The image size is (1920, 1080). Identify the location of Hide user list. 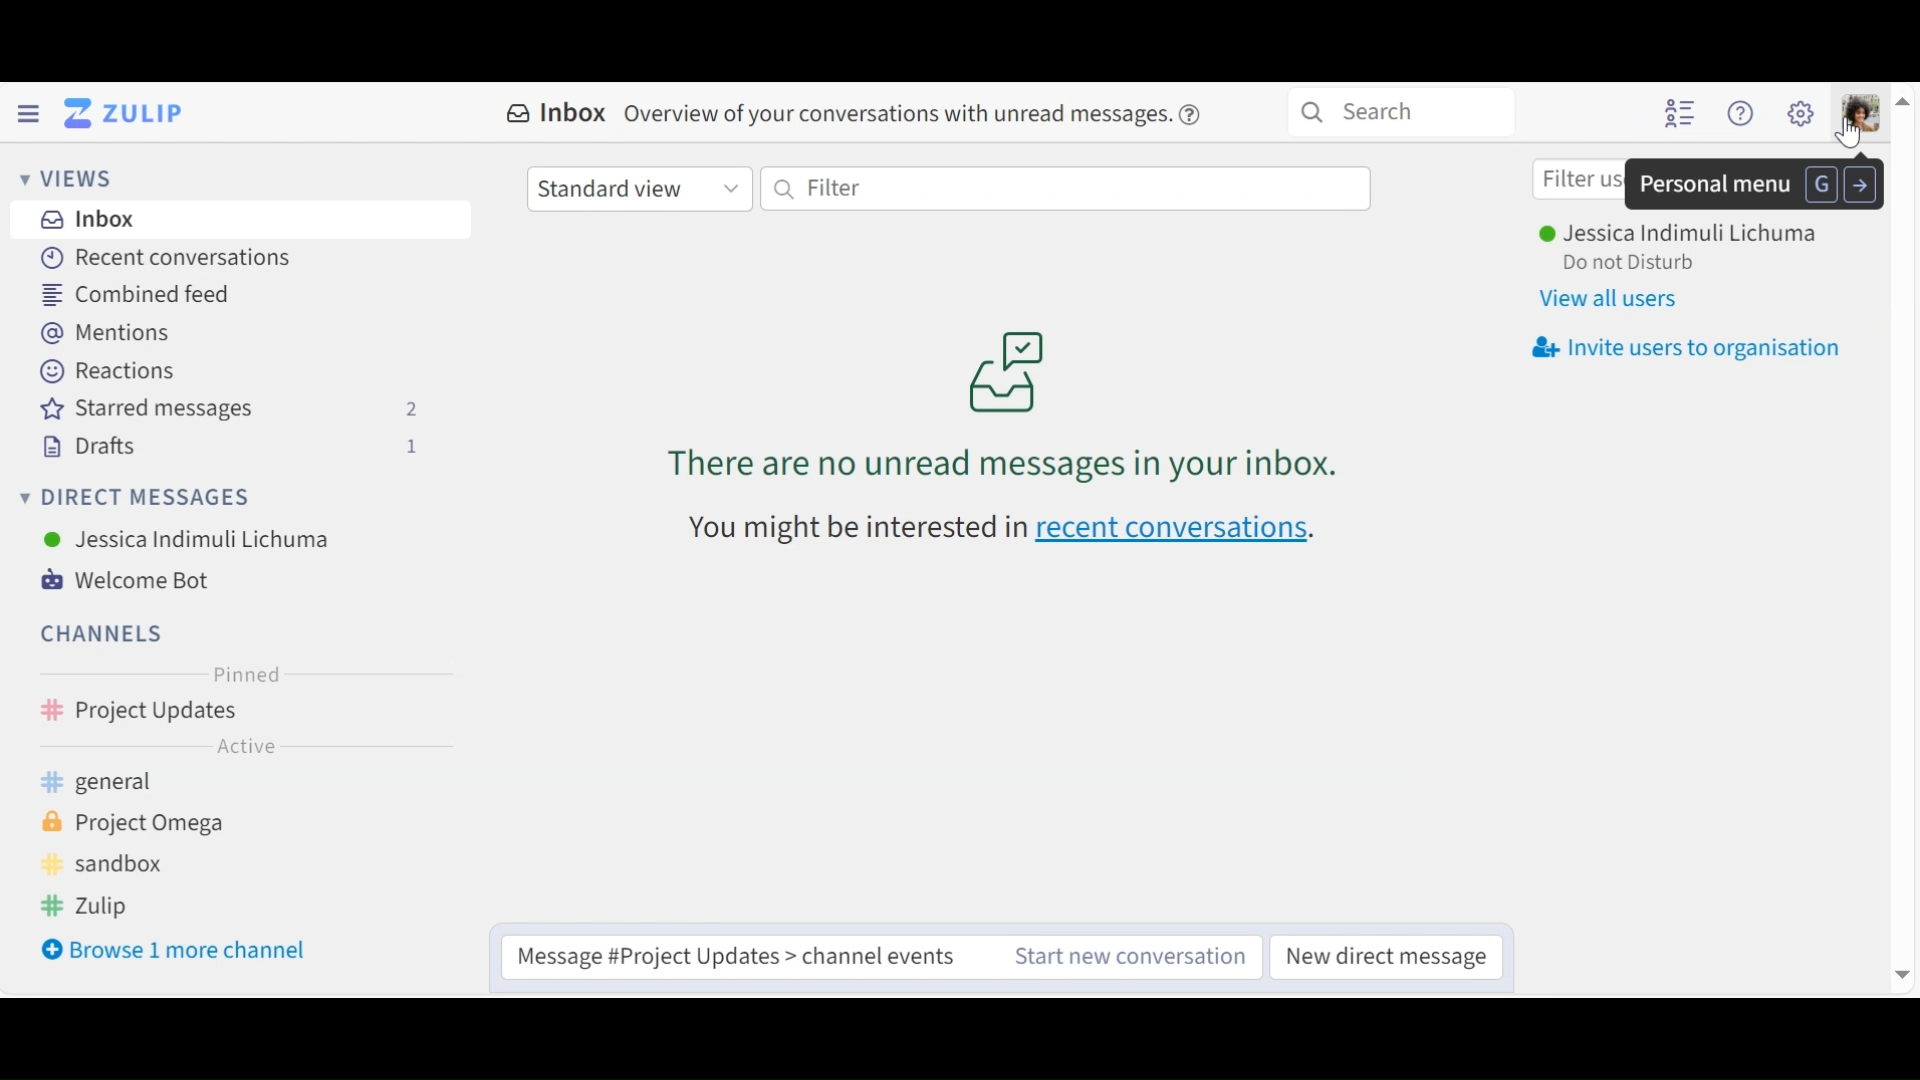
(1681, 115).